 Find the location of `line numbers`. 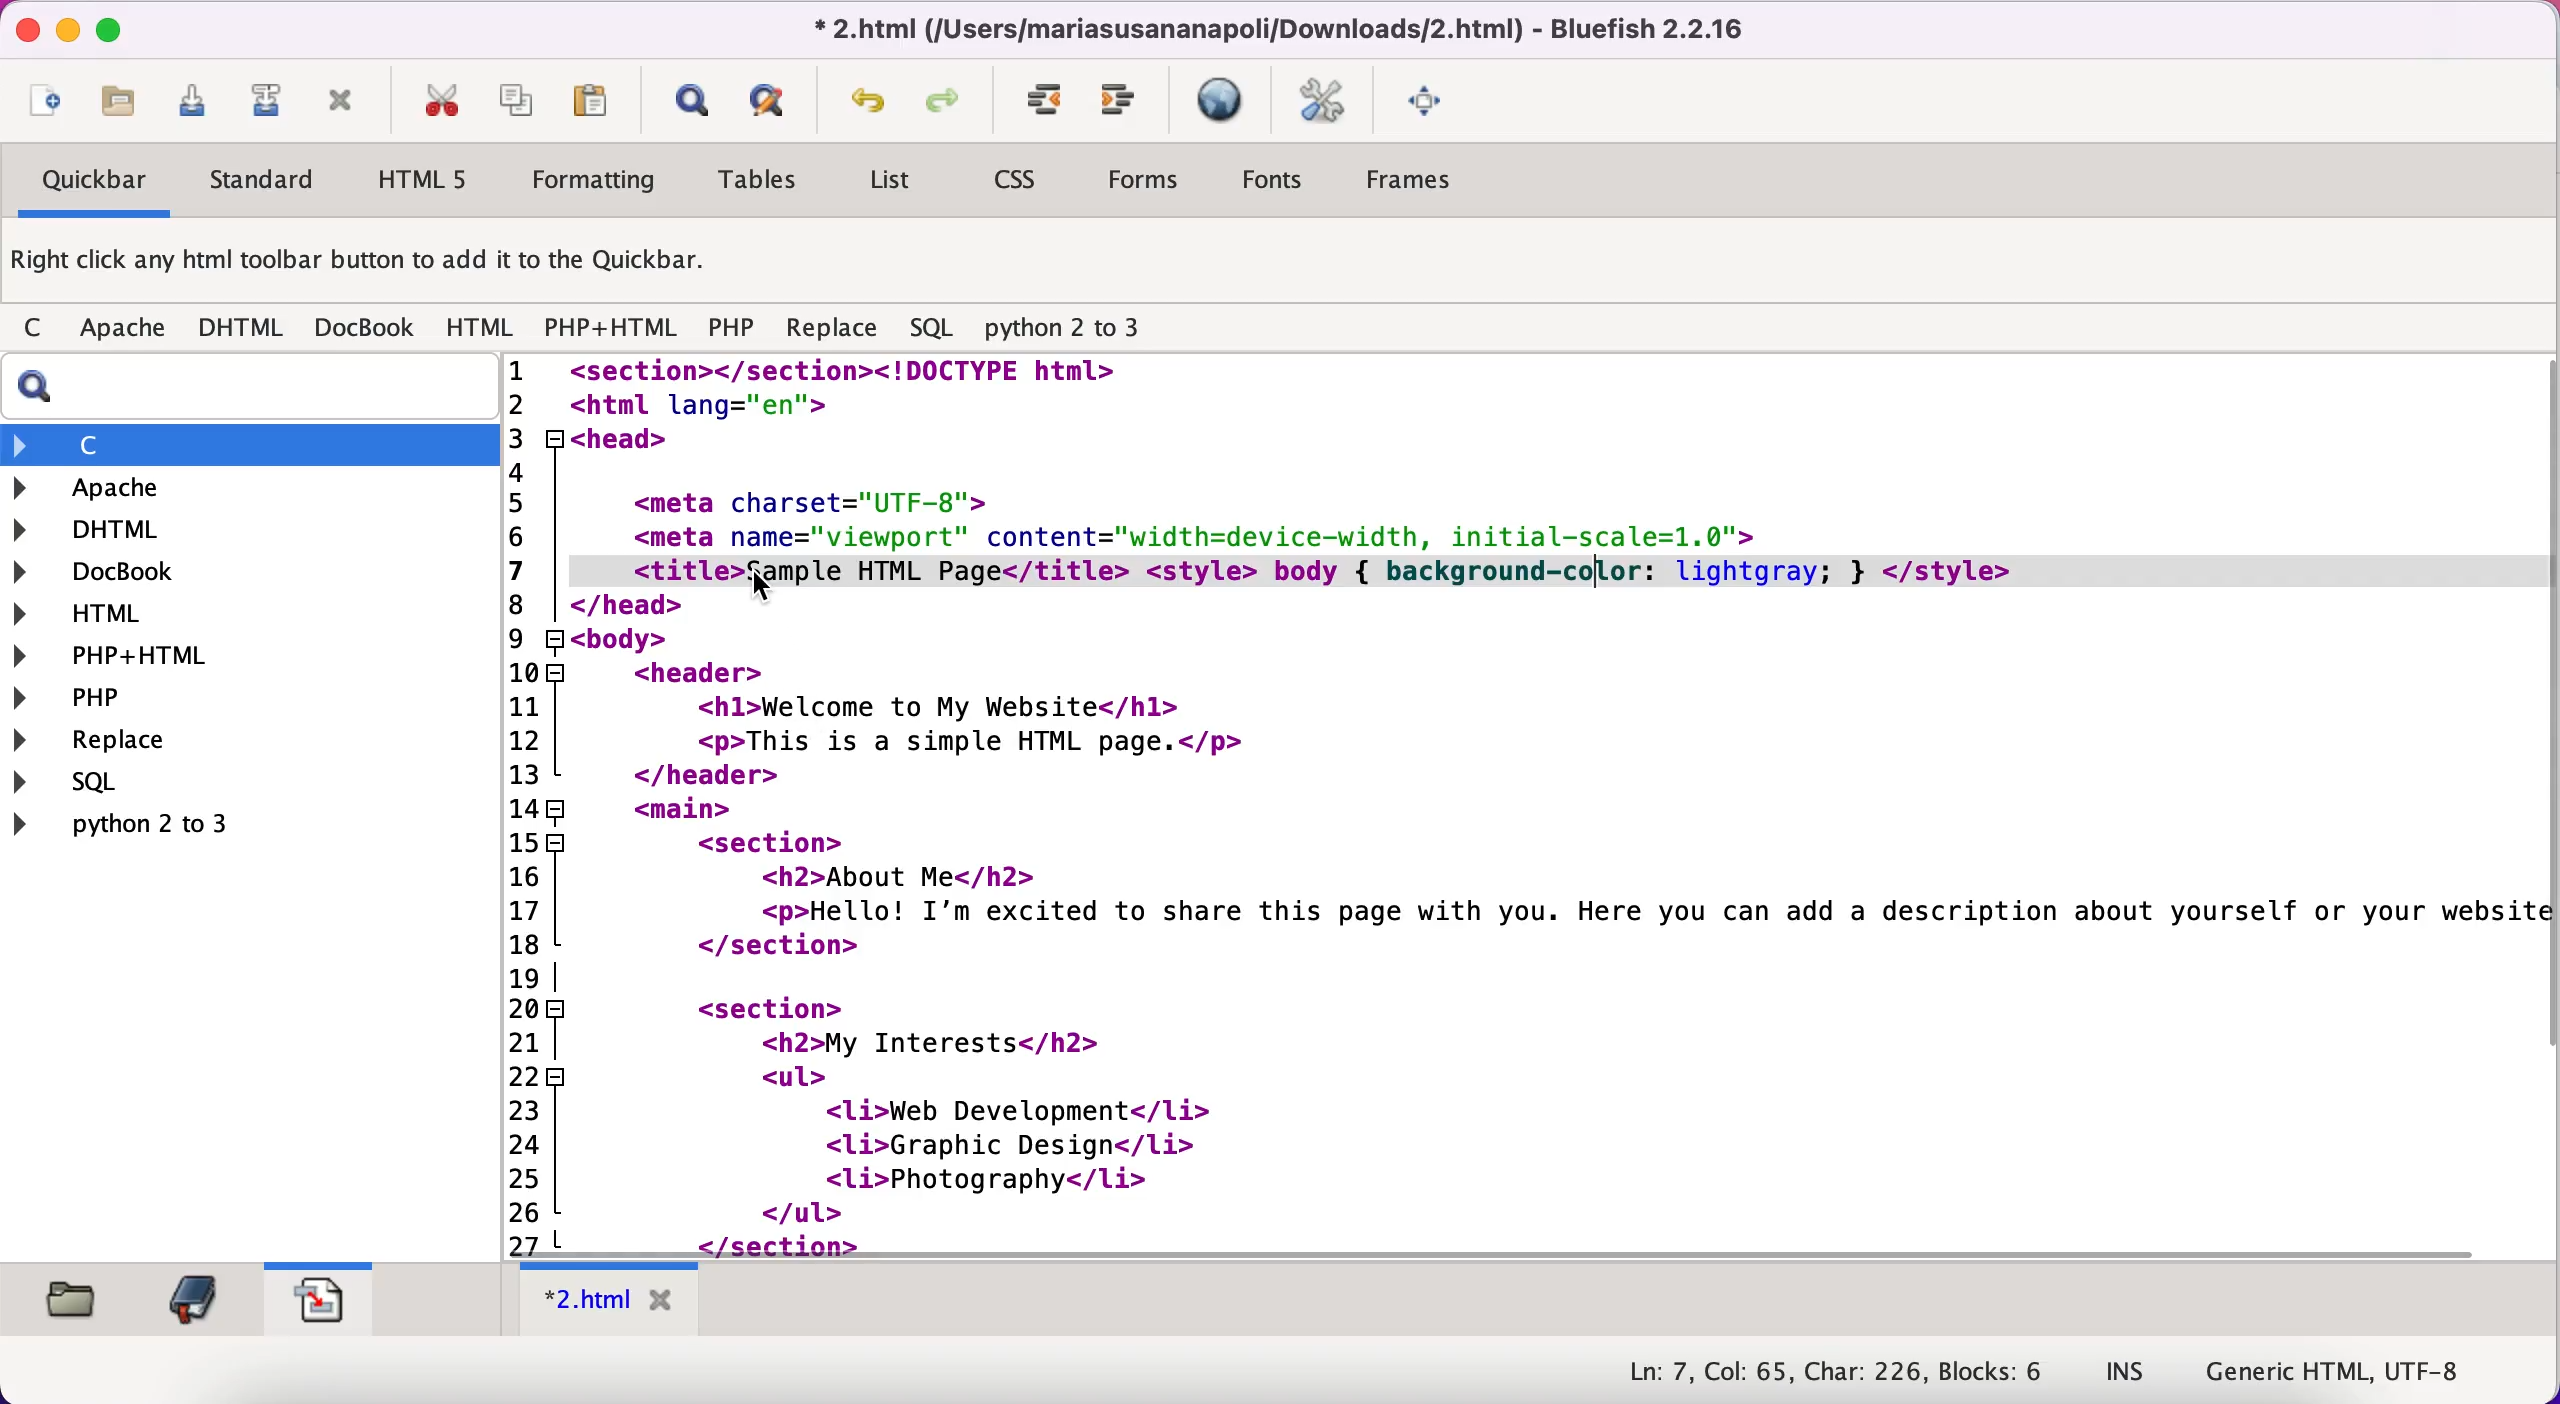

line numbers is located at coordinates (534, 801).